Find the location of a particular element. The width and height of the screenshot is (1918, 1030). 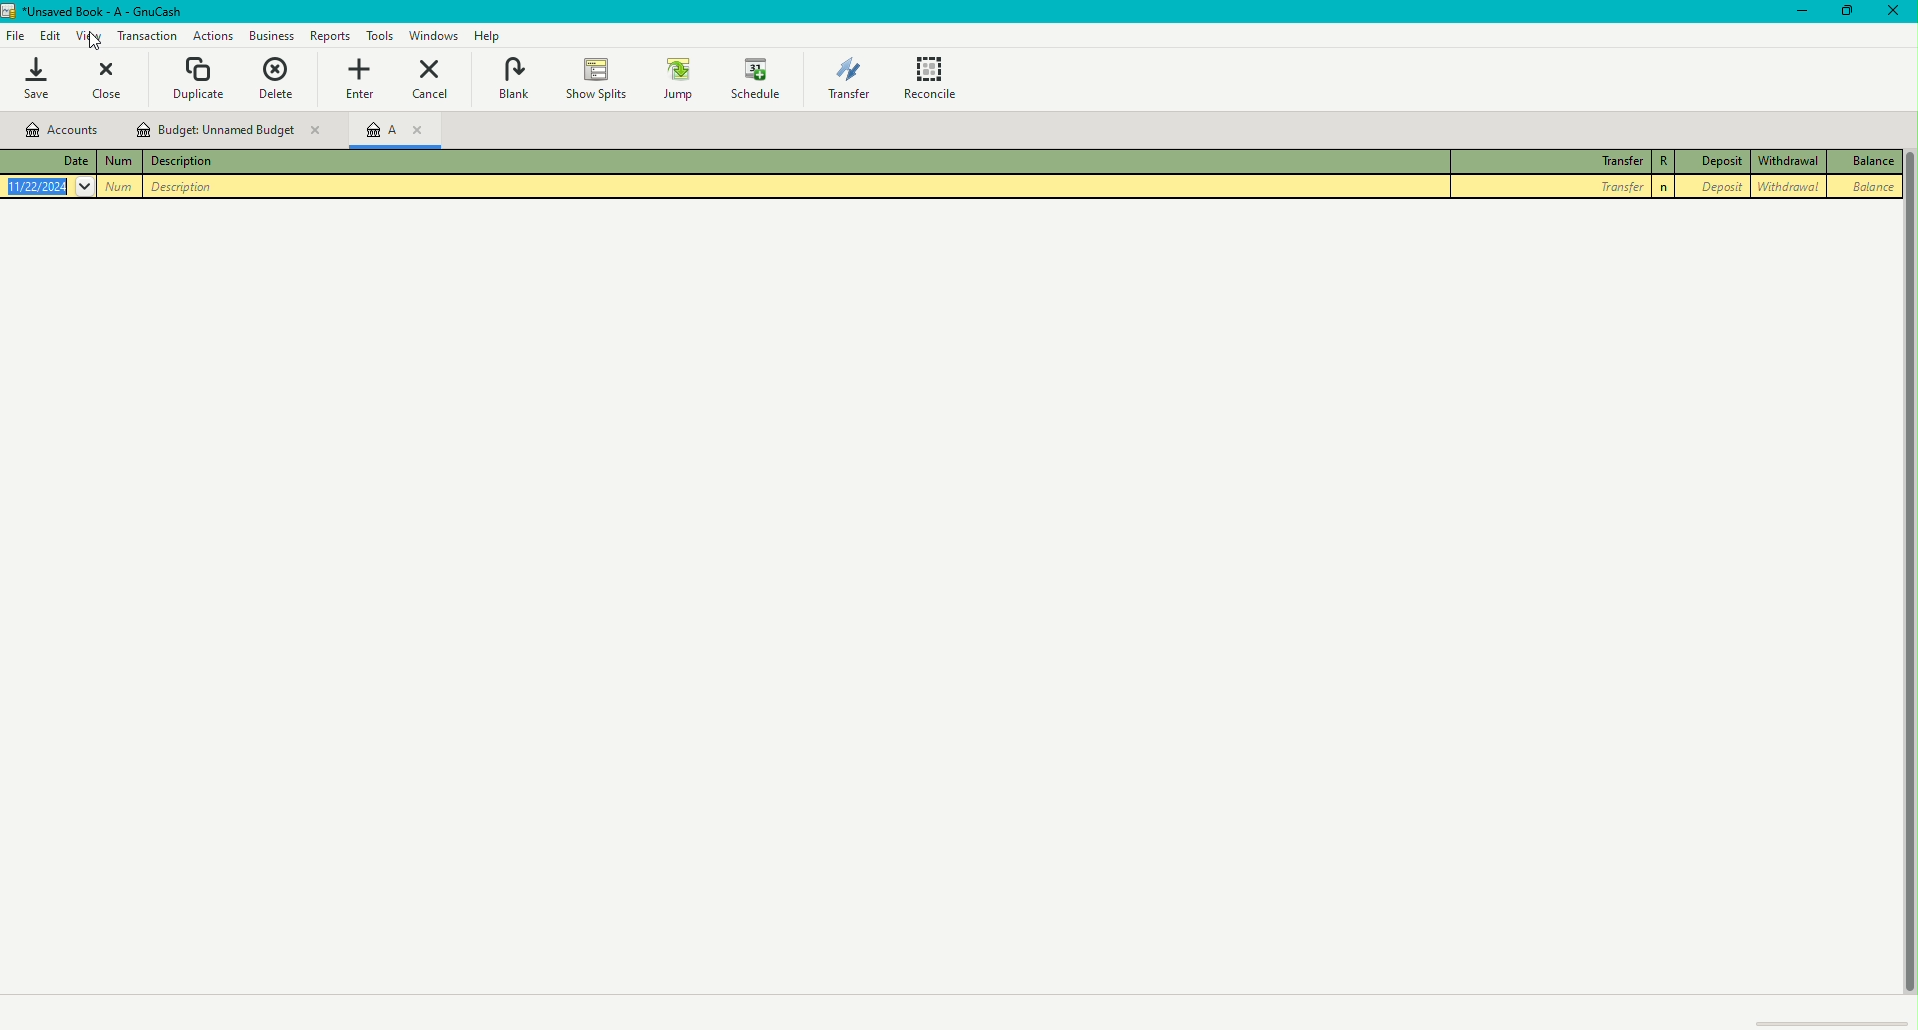

Save is located at coordinates (36, 79).